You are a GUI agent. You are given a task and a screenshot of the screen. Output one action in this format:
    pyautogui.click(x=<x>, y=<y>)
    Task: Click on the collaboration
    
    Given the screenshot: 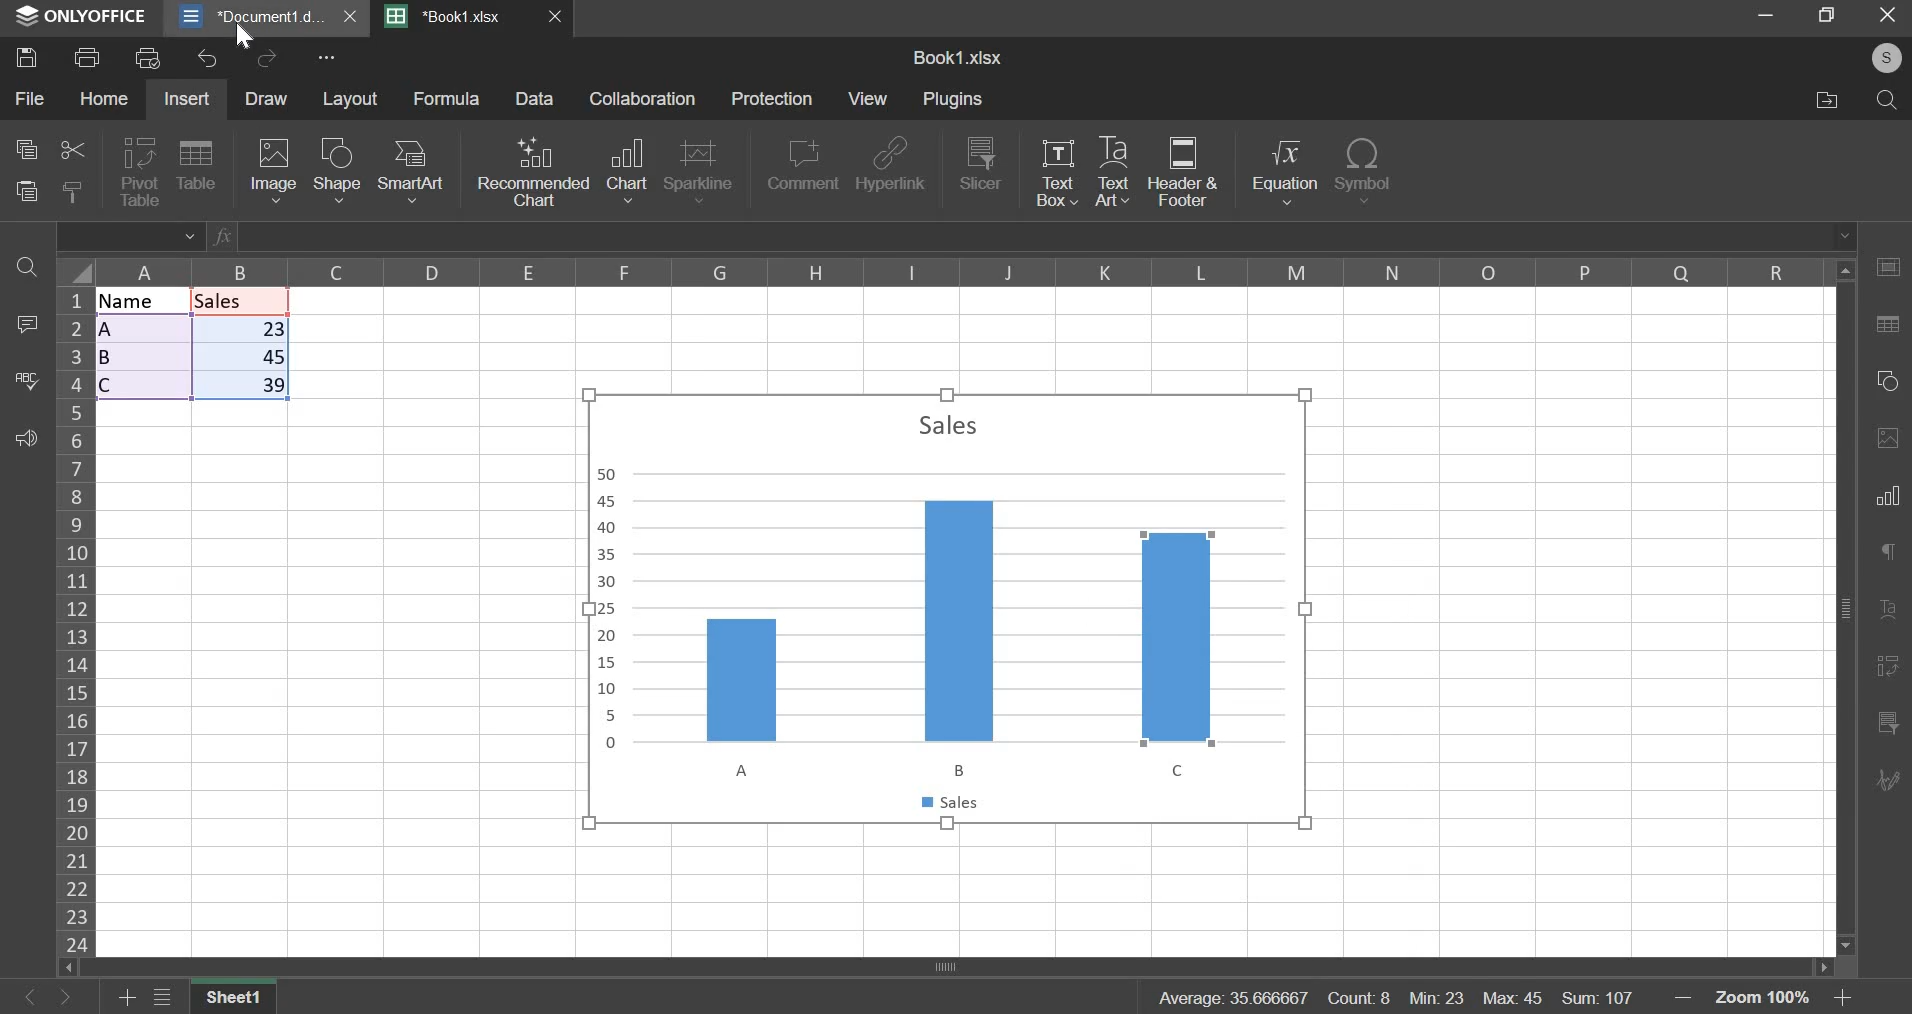 What is the action you would take?
    pyautogui.click(x=643, y=98)
    